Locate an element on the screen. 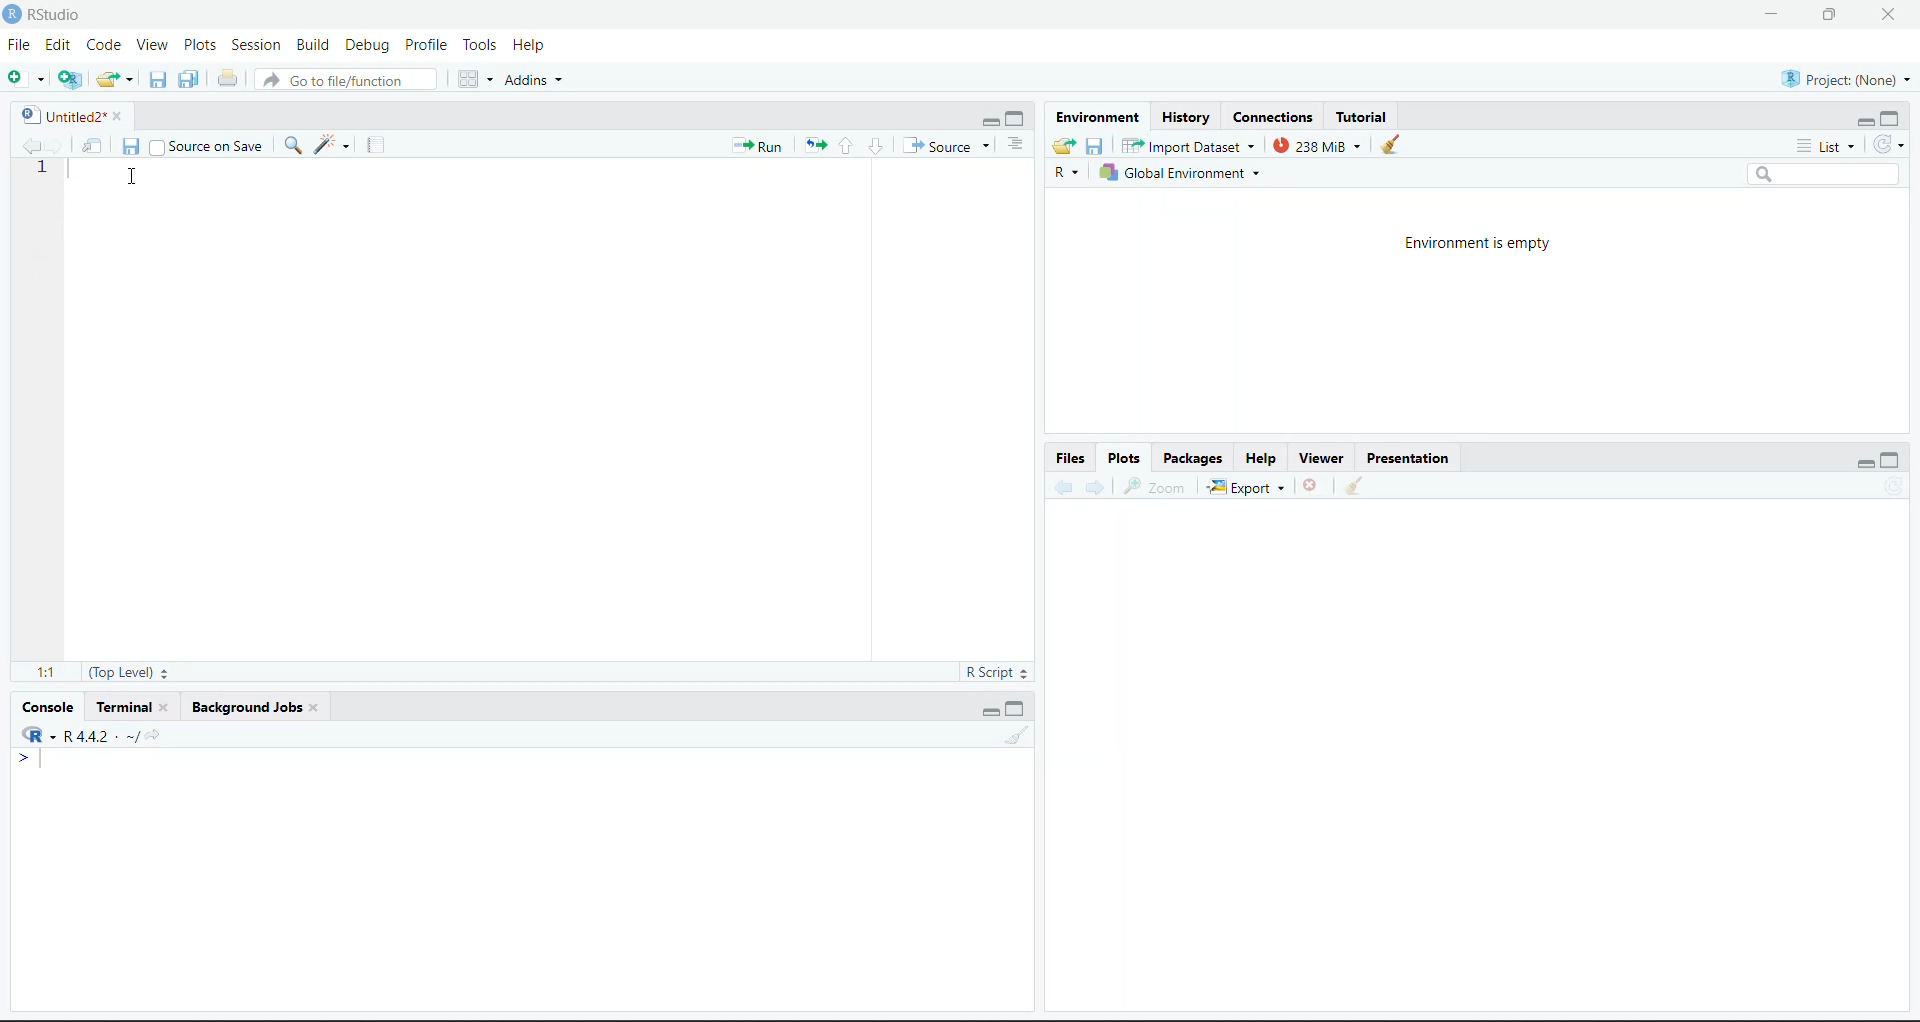  Environment is located at coordinates (1097, 118).